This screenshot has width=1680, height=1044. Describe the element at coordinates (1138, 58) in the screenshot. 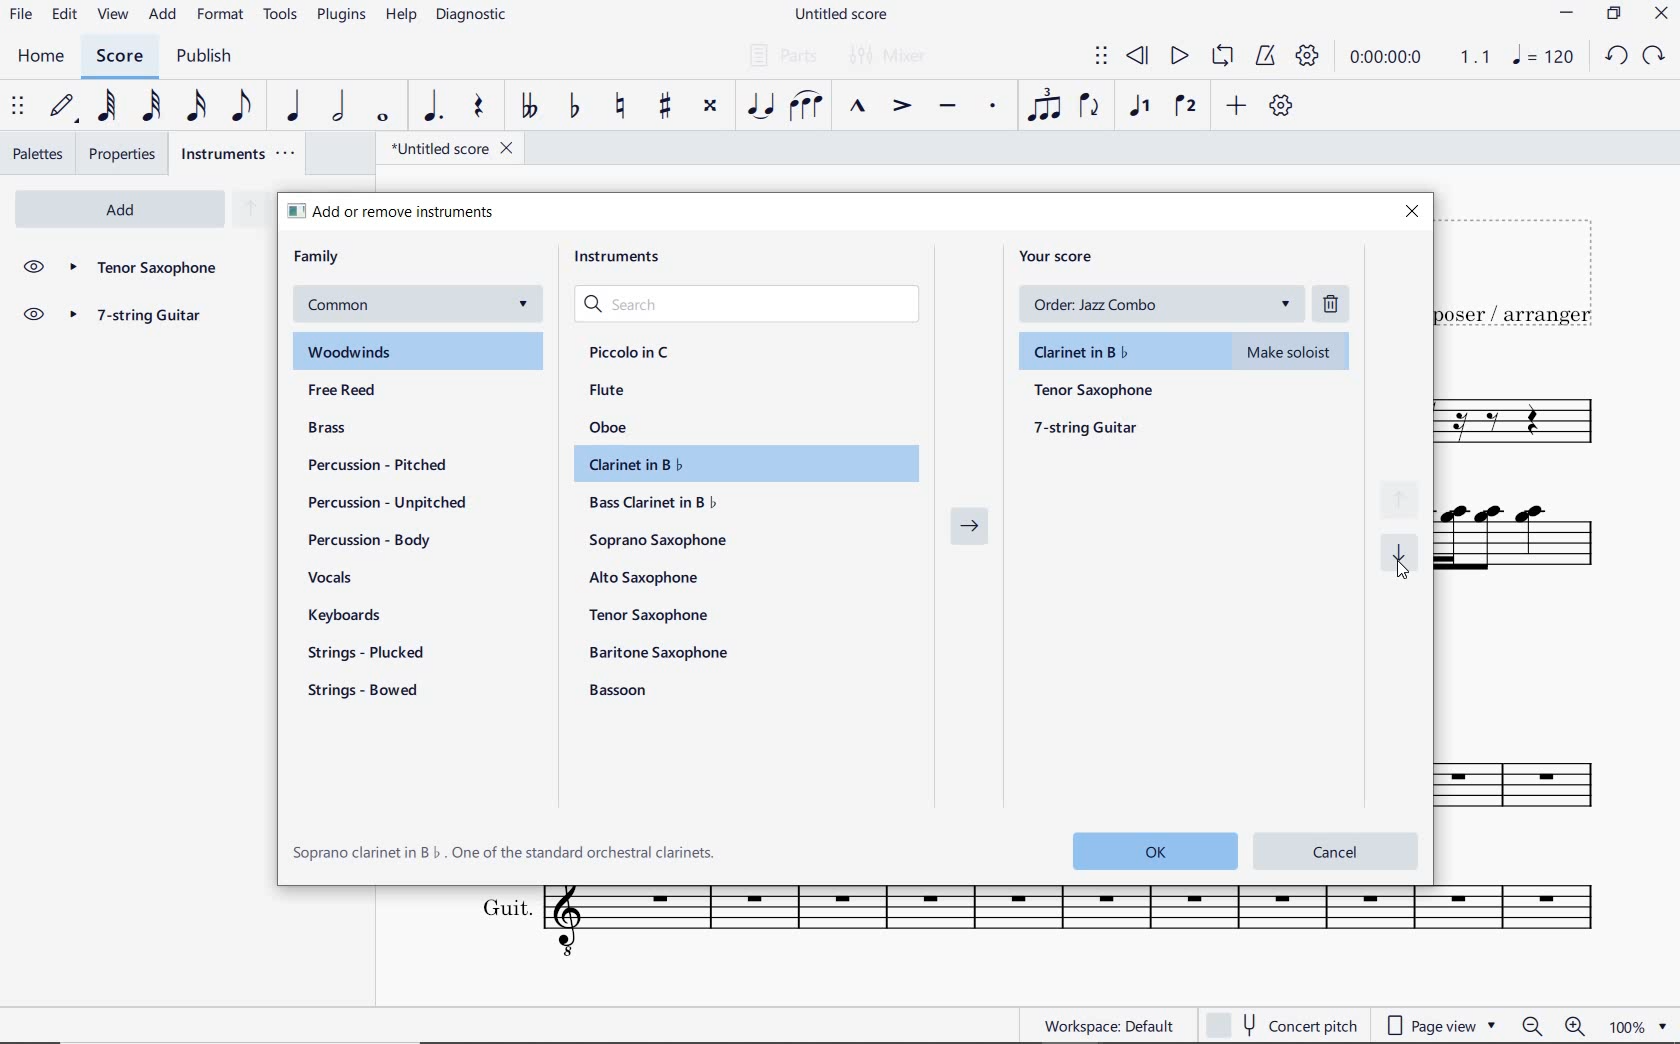

I see `REWIND` at that location.